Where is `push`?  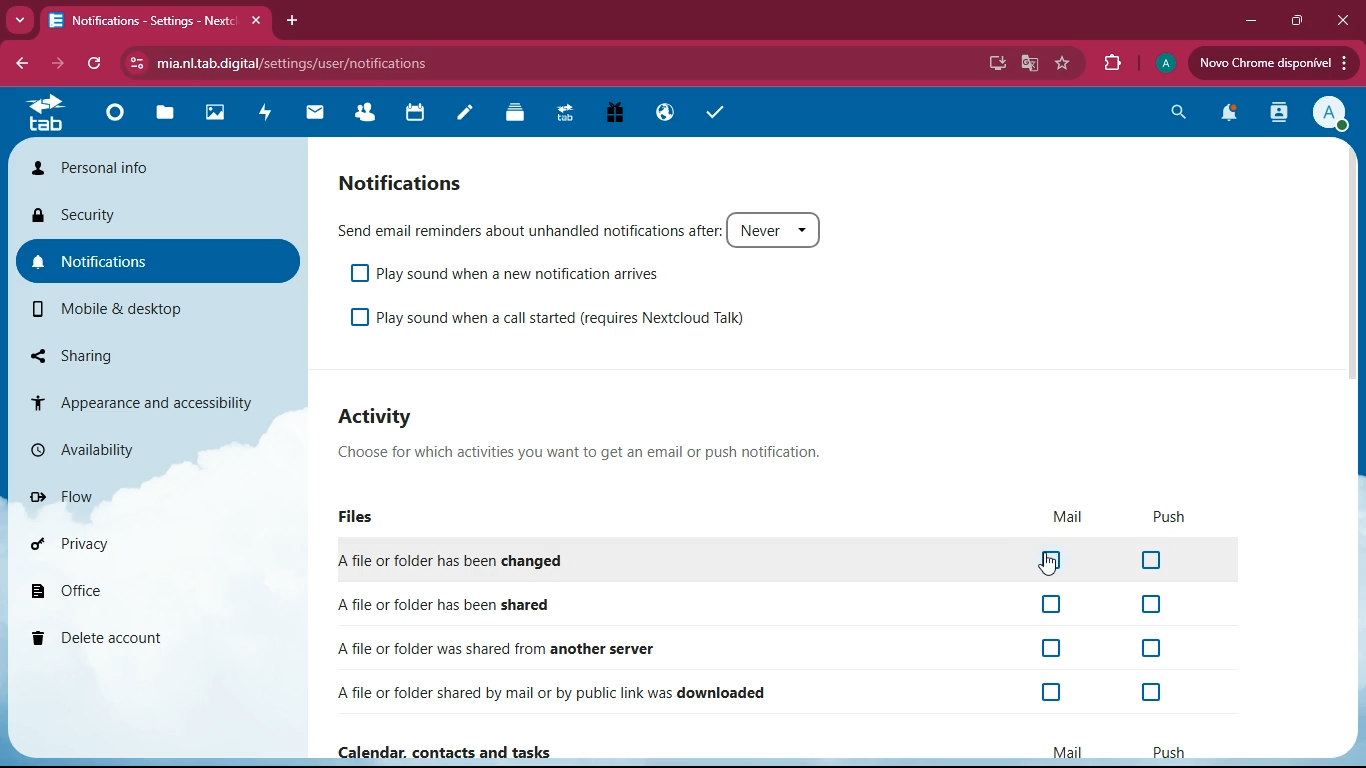
push is located at coordinates (1172, 517).